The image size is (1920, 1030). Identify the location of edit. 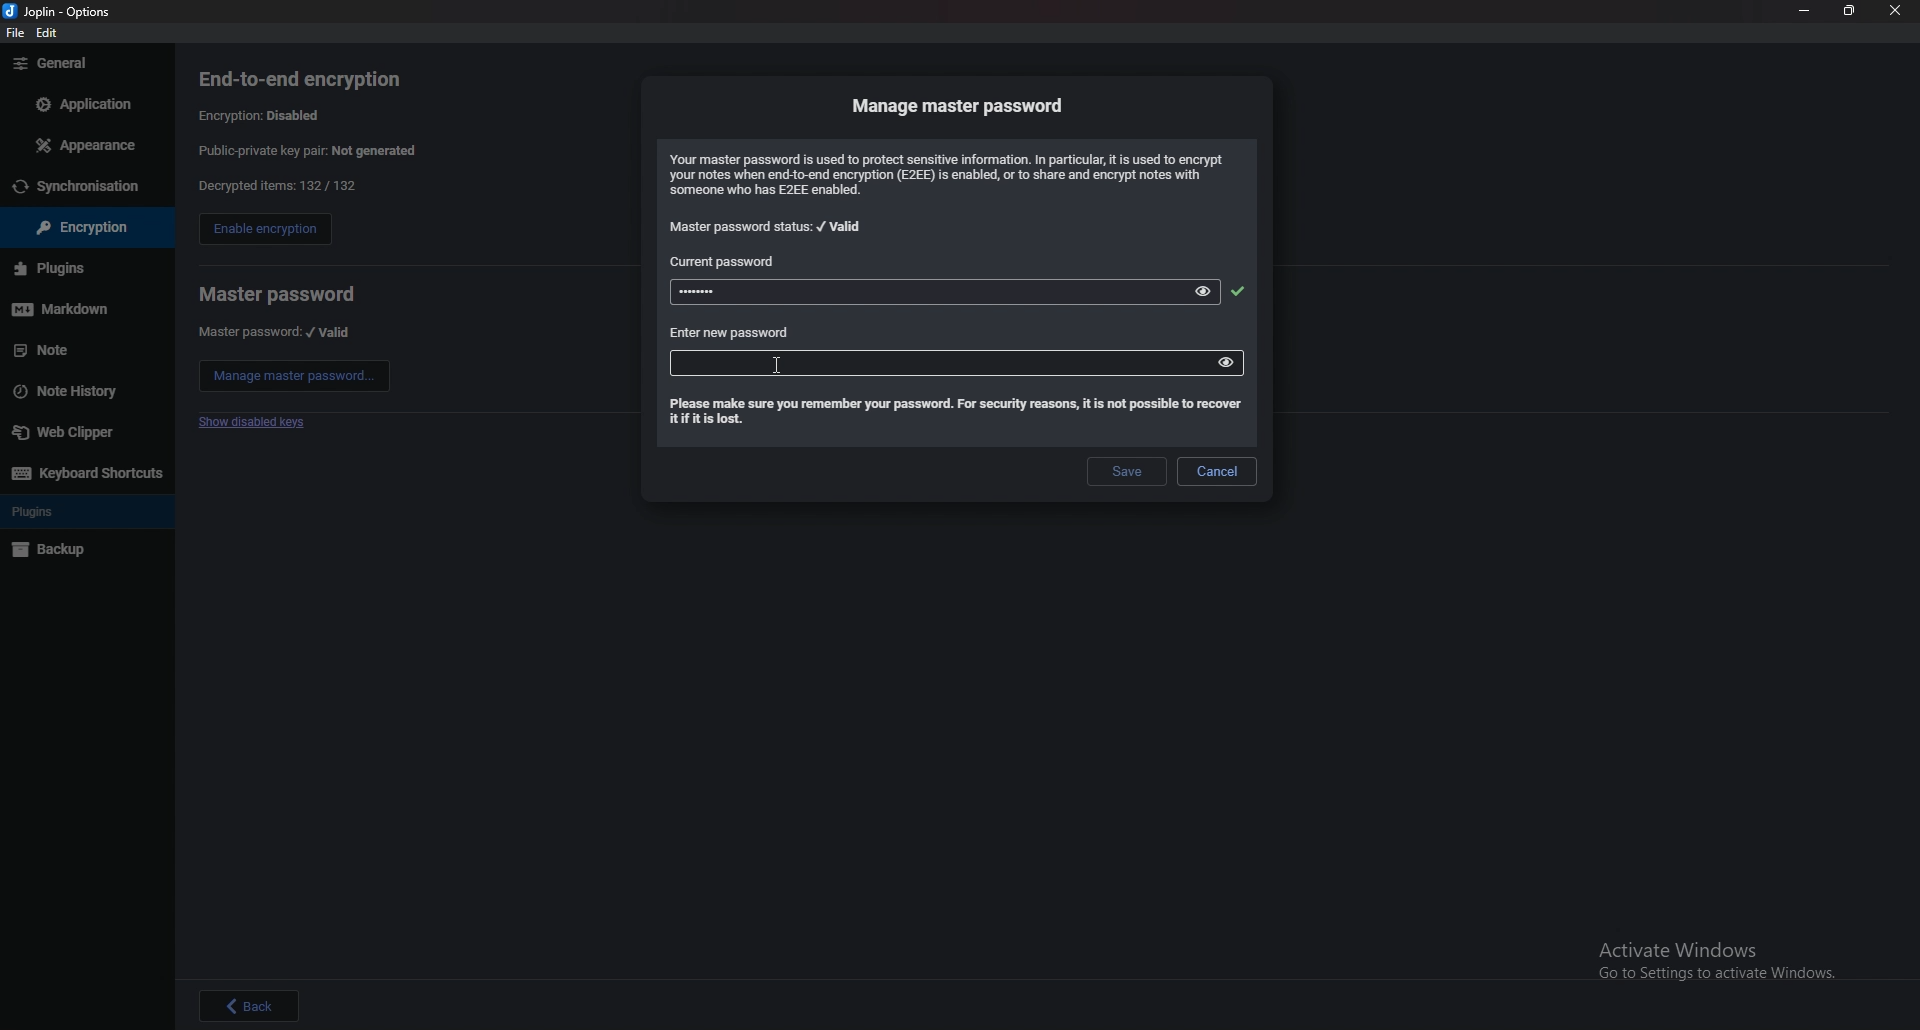
(51, 32).